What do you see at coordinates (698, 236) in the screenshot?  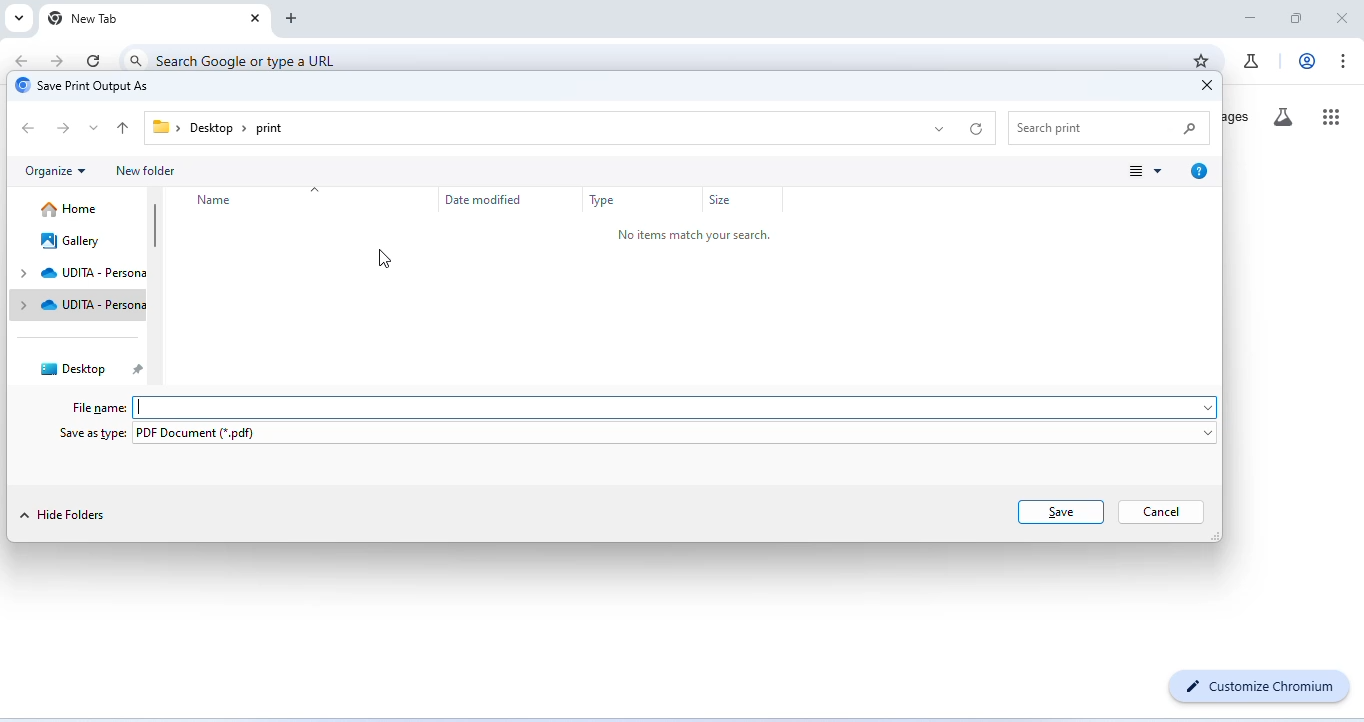 I see `no items match your search` at bounding box center [698, 236].